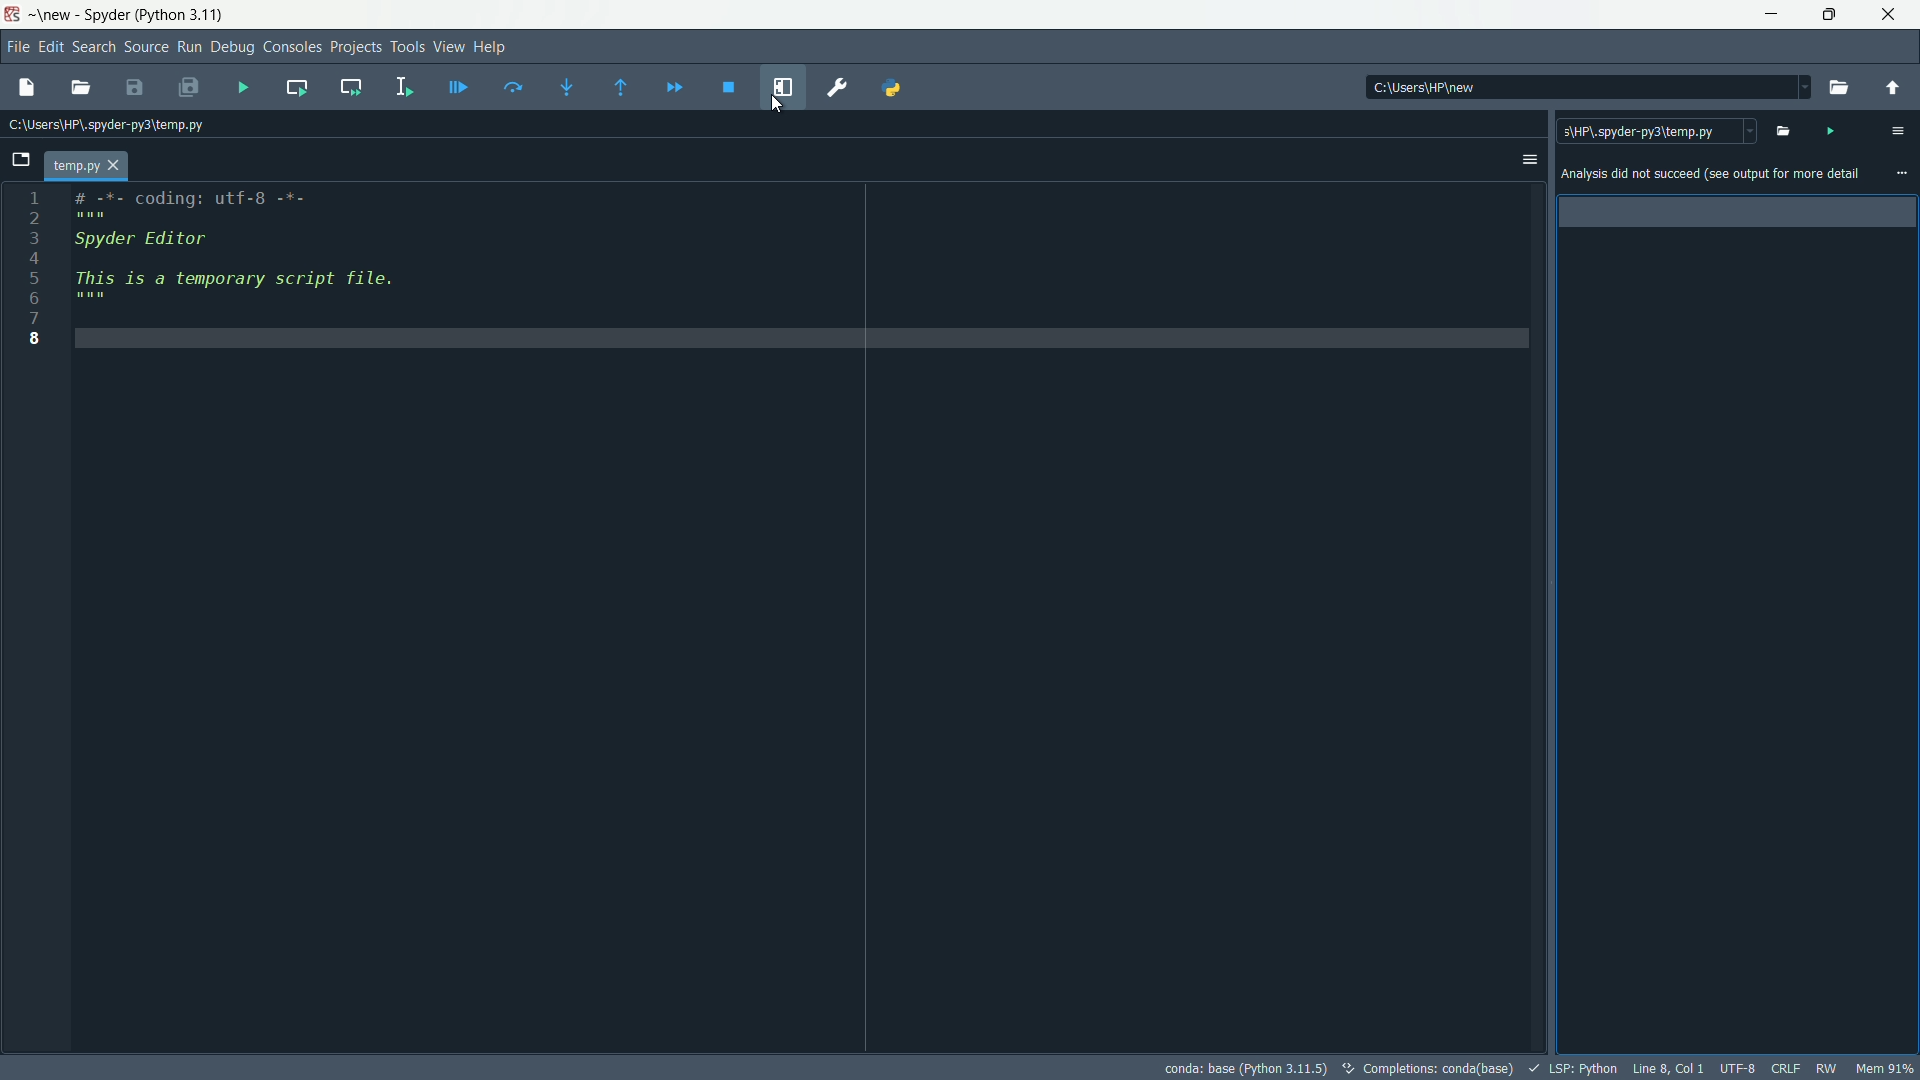 This screenshot has width=1920, height=1080. I want to click on run file, so click(243, 90).